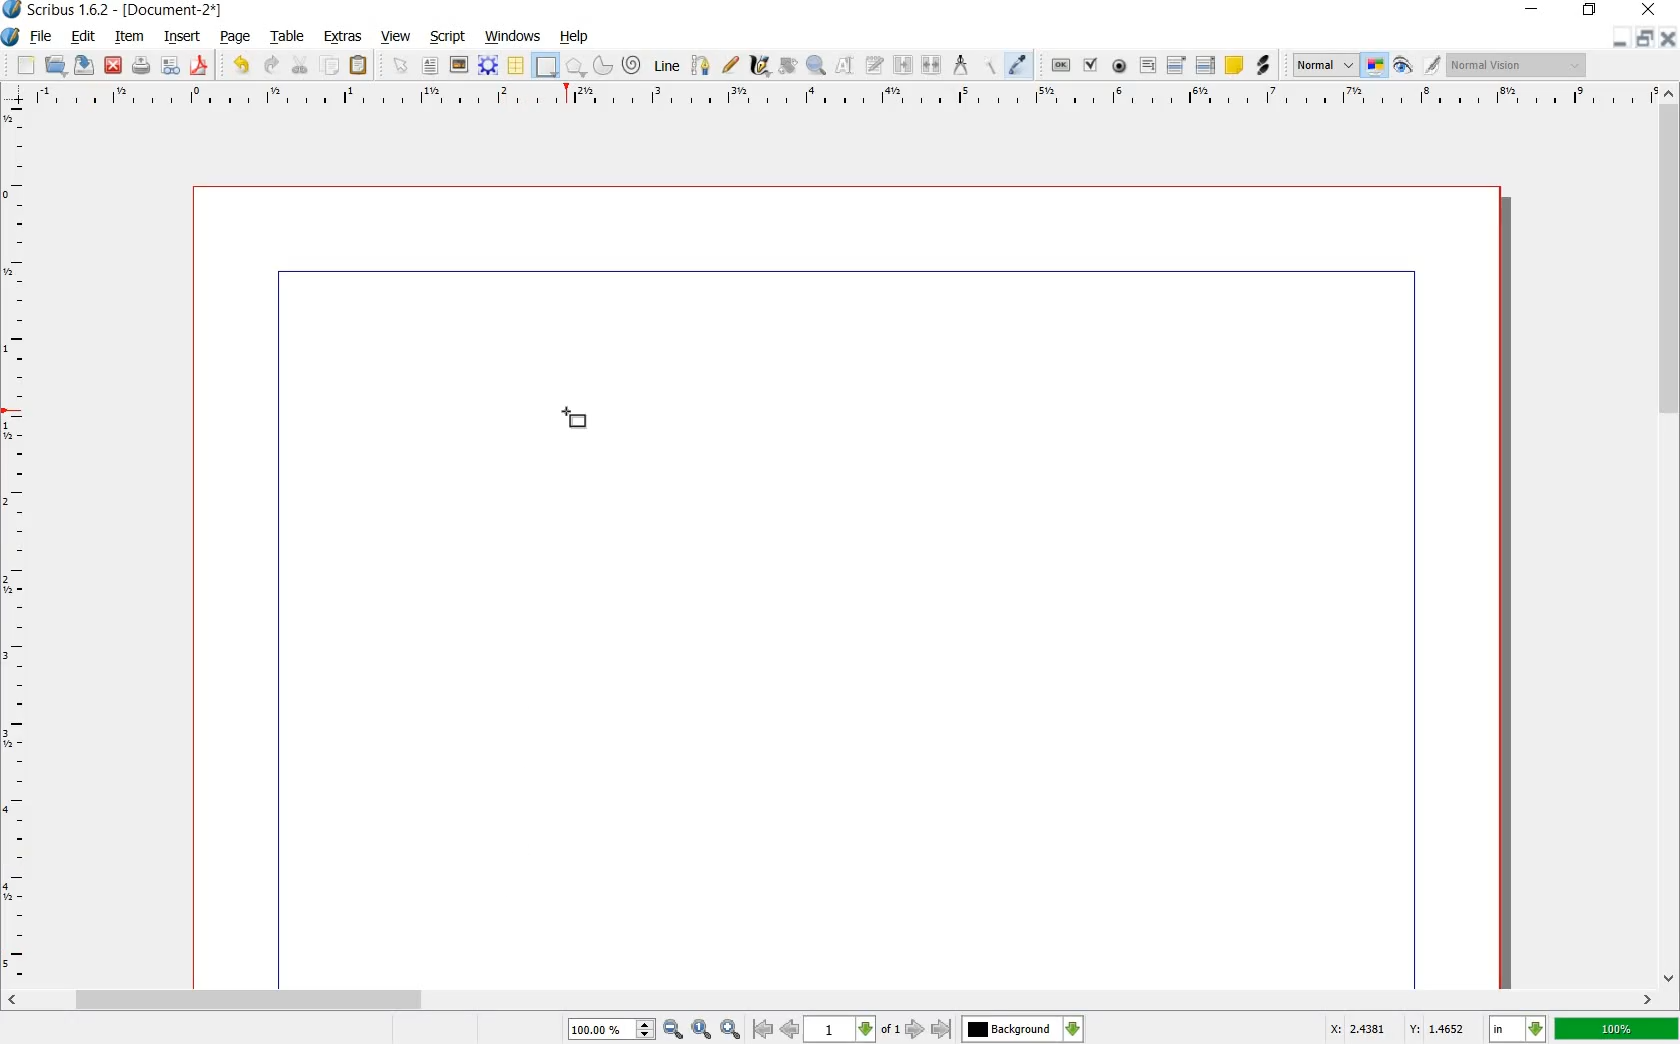 The width and height of the screenshot is (1680, 1044). What do you see at coordinates (917, 1030) in the screenshot?
I see `go to next page` at bounding box center [917, 1030].